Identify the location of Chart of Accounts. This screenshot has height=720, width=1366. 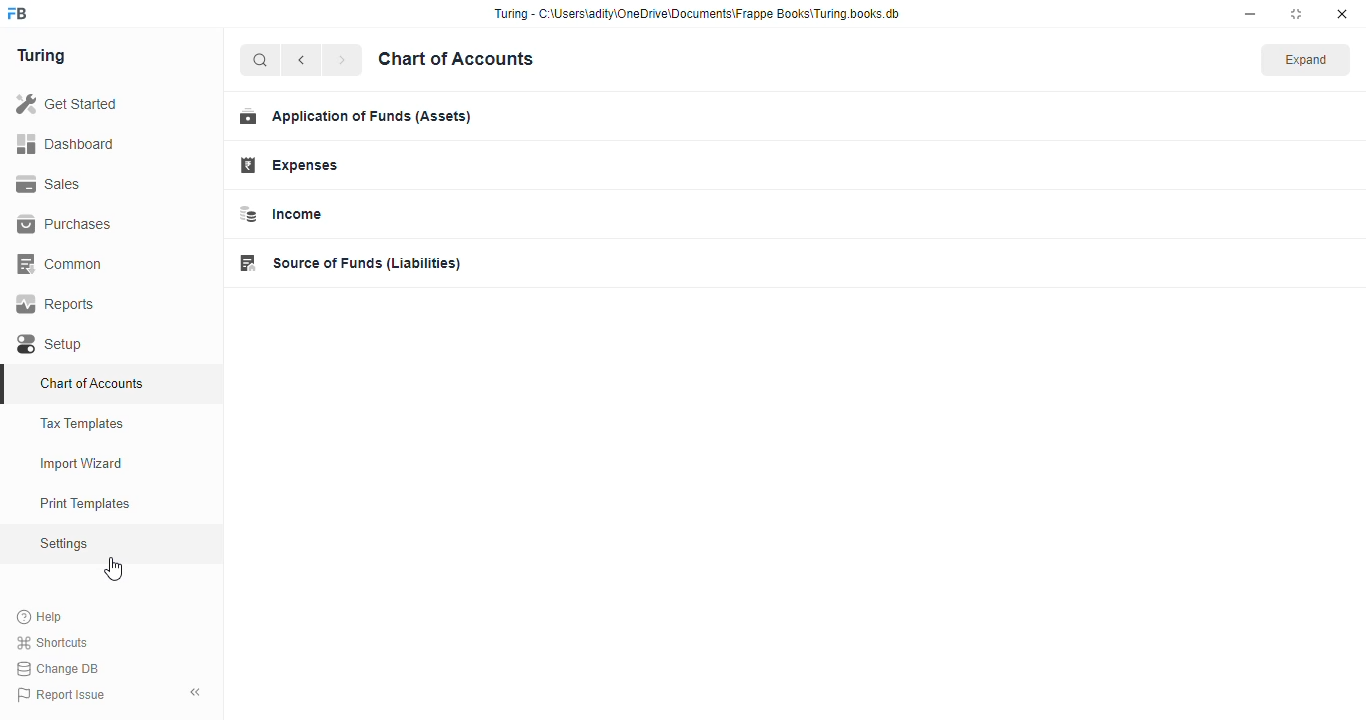
(467, 58).